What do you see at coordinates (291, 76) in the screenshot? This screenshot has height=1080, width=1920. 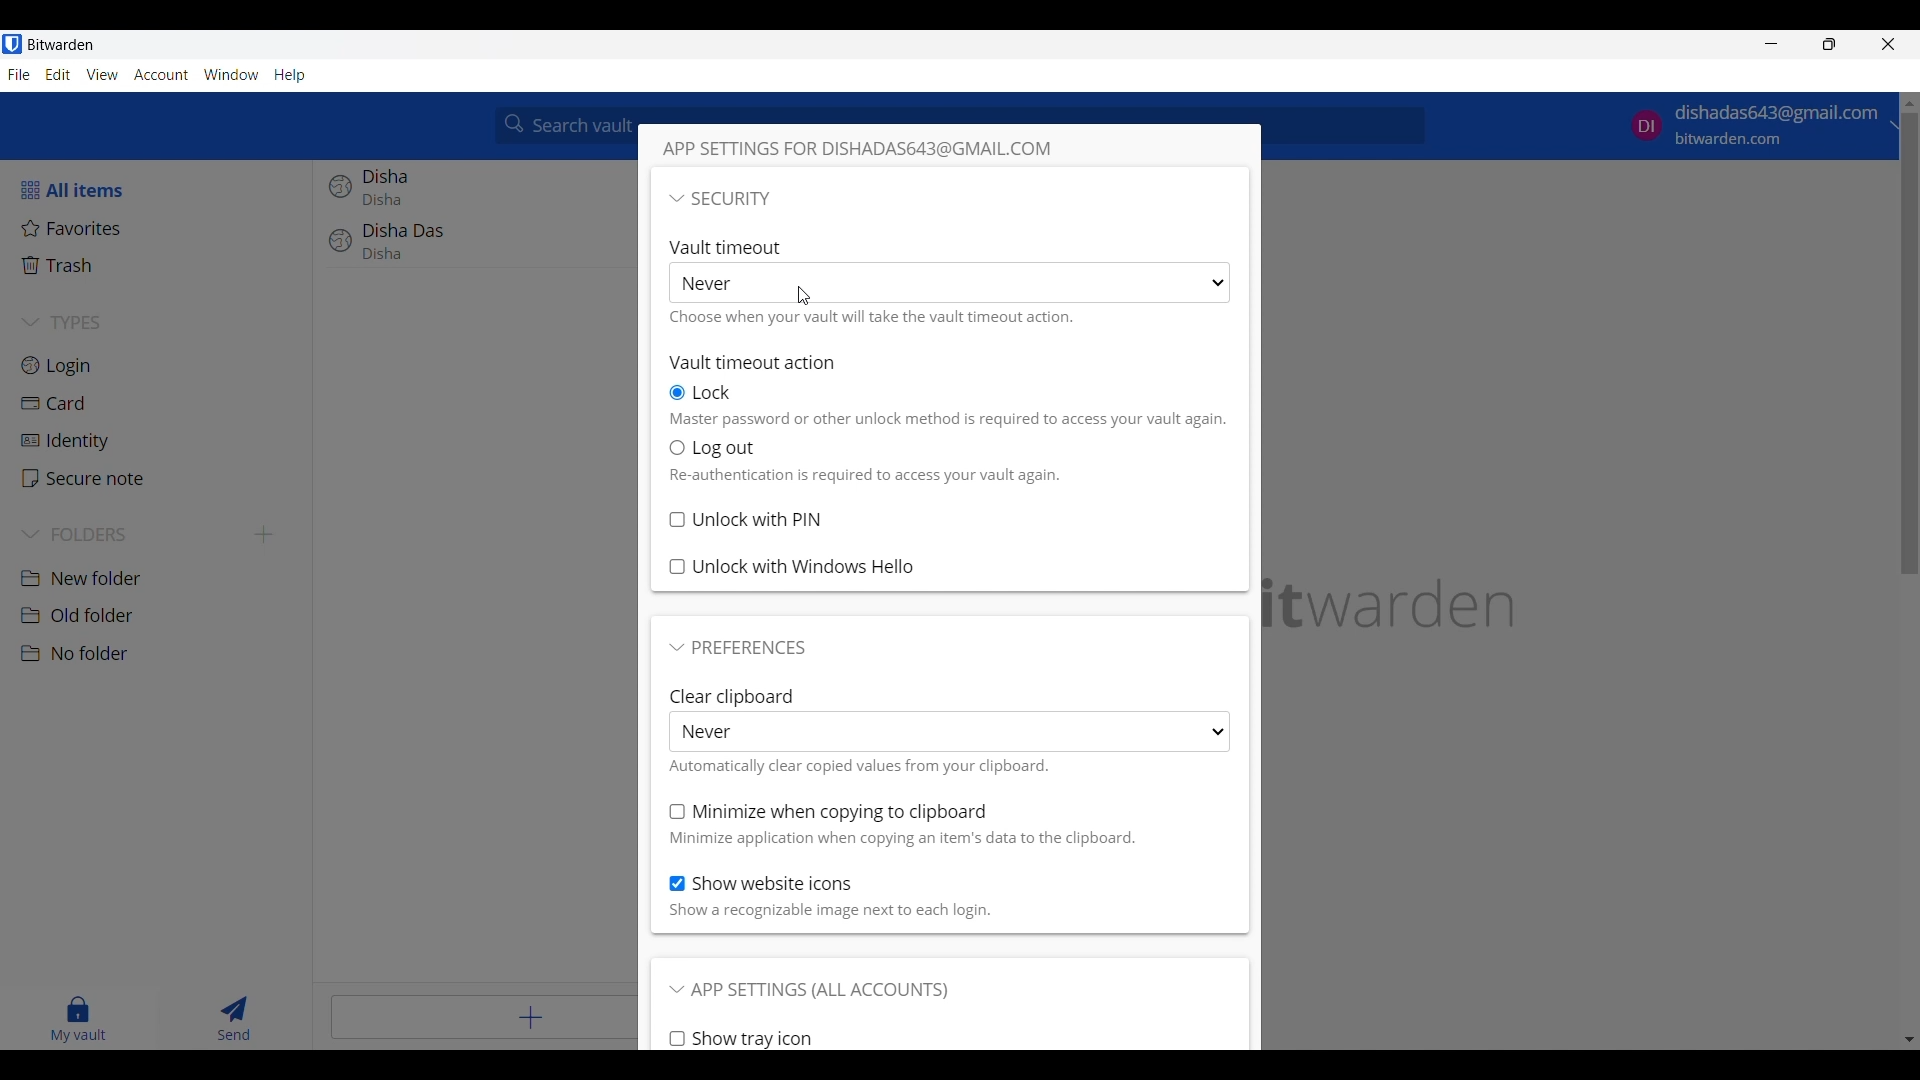 I see `Help menu` at bounding box center [291, 76].